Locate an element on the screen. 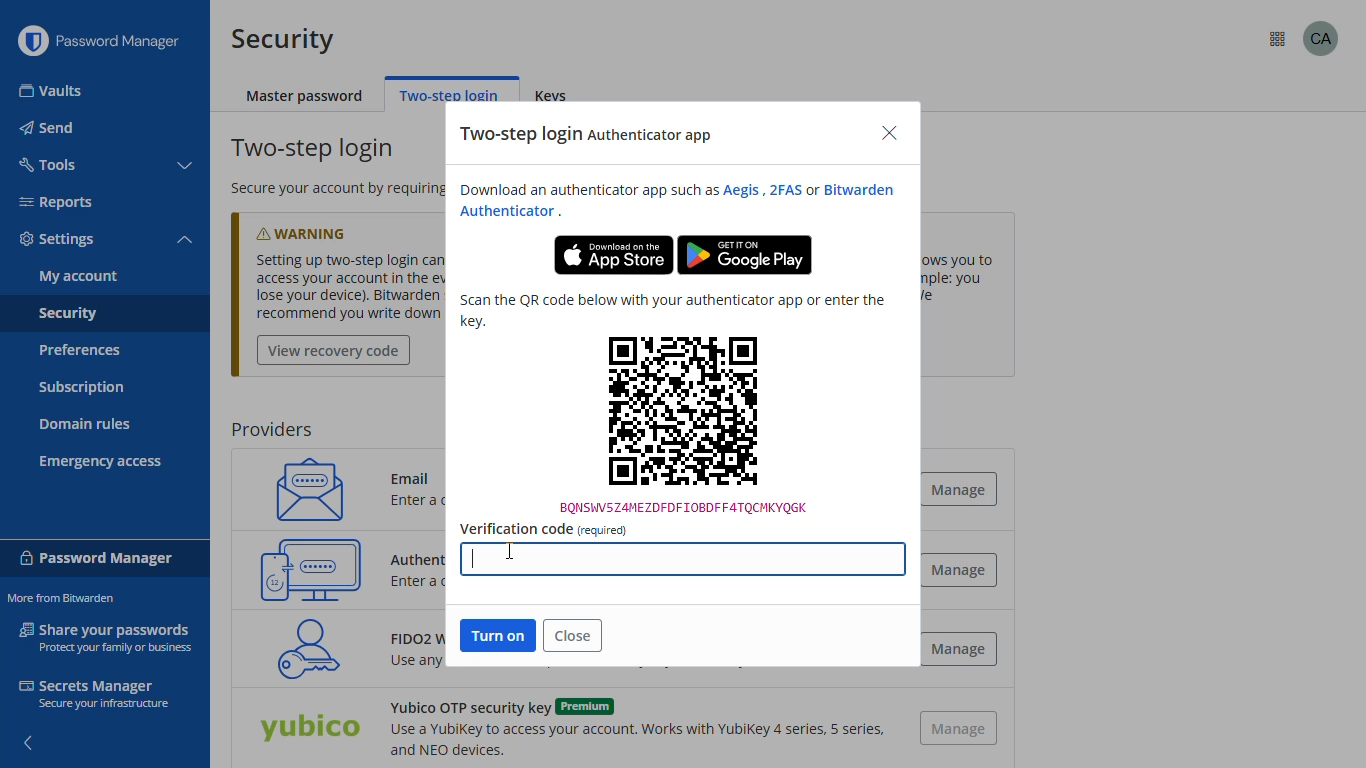 The image size is (1366, 768). turn on is located at coordinates (499, 635).